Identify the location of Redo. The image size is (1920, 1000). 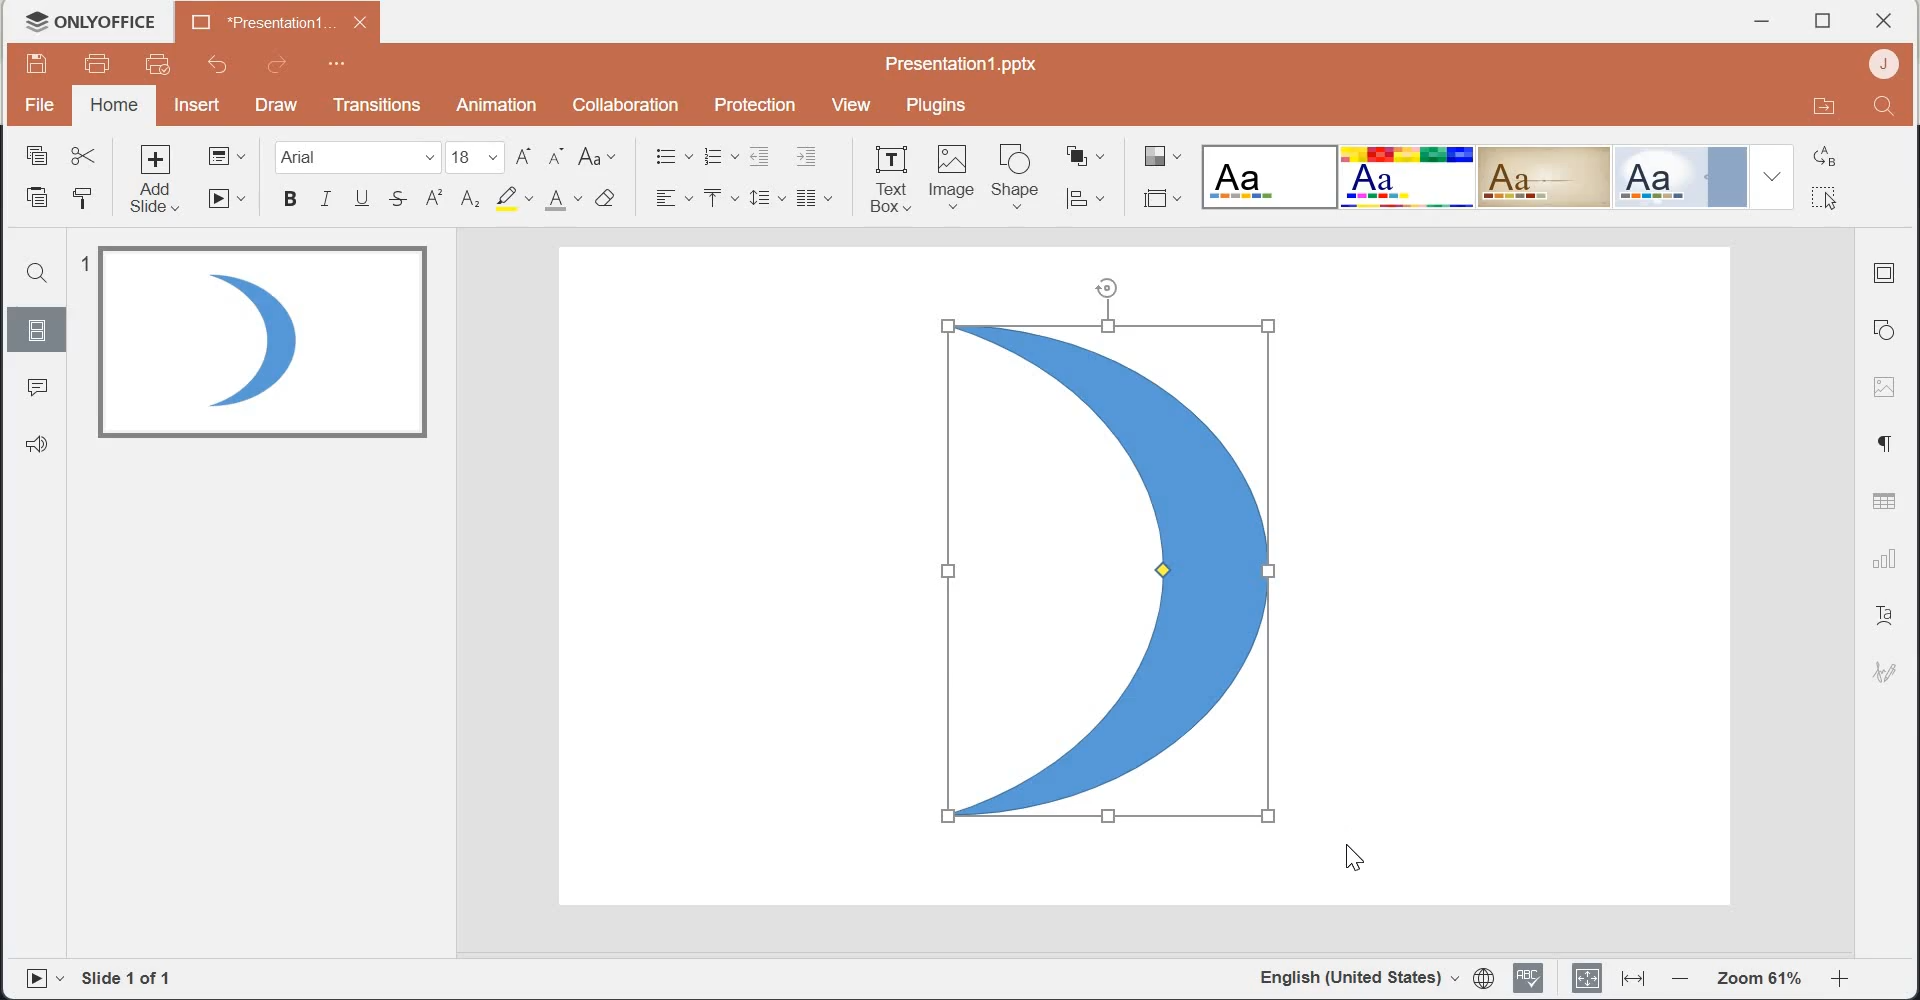
(274, 64).